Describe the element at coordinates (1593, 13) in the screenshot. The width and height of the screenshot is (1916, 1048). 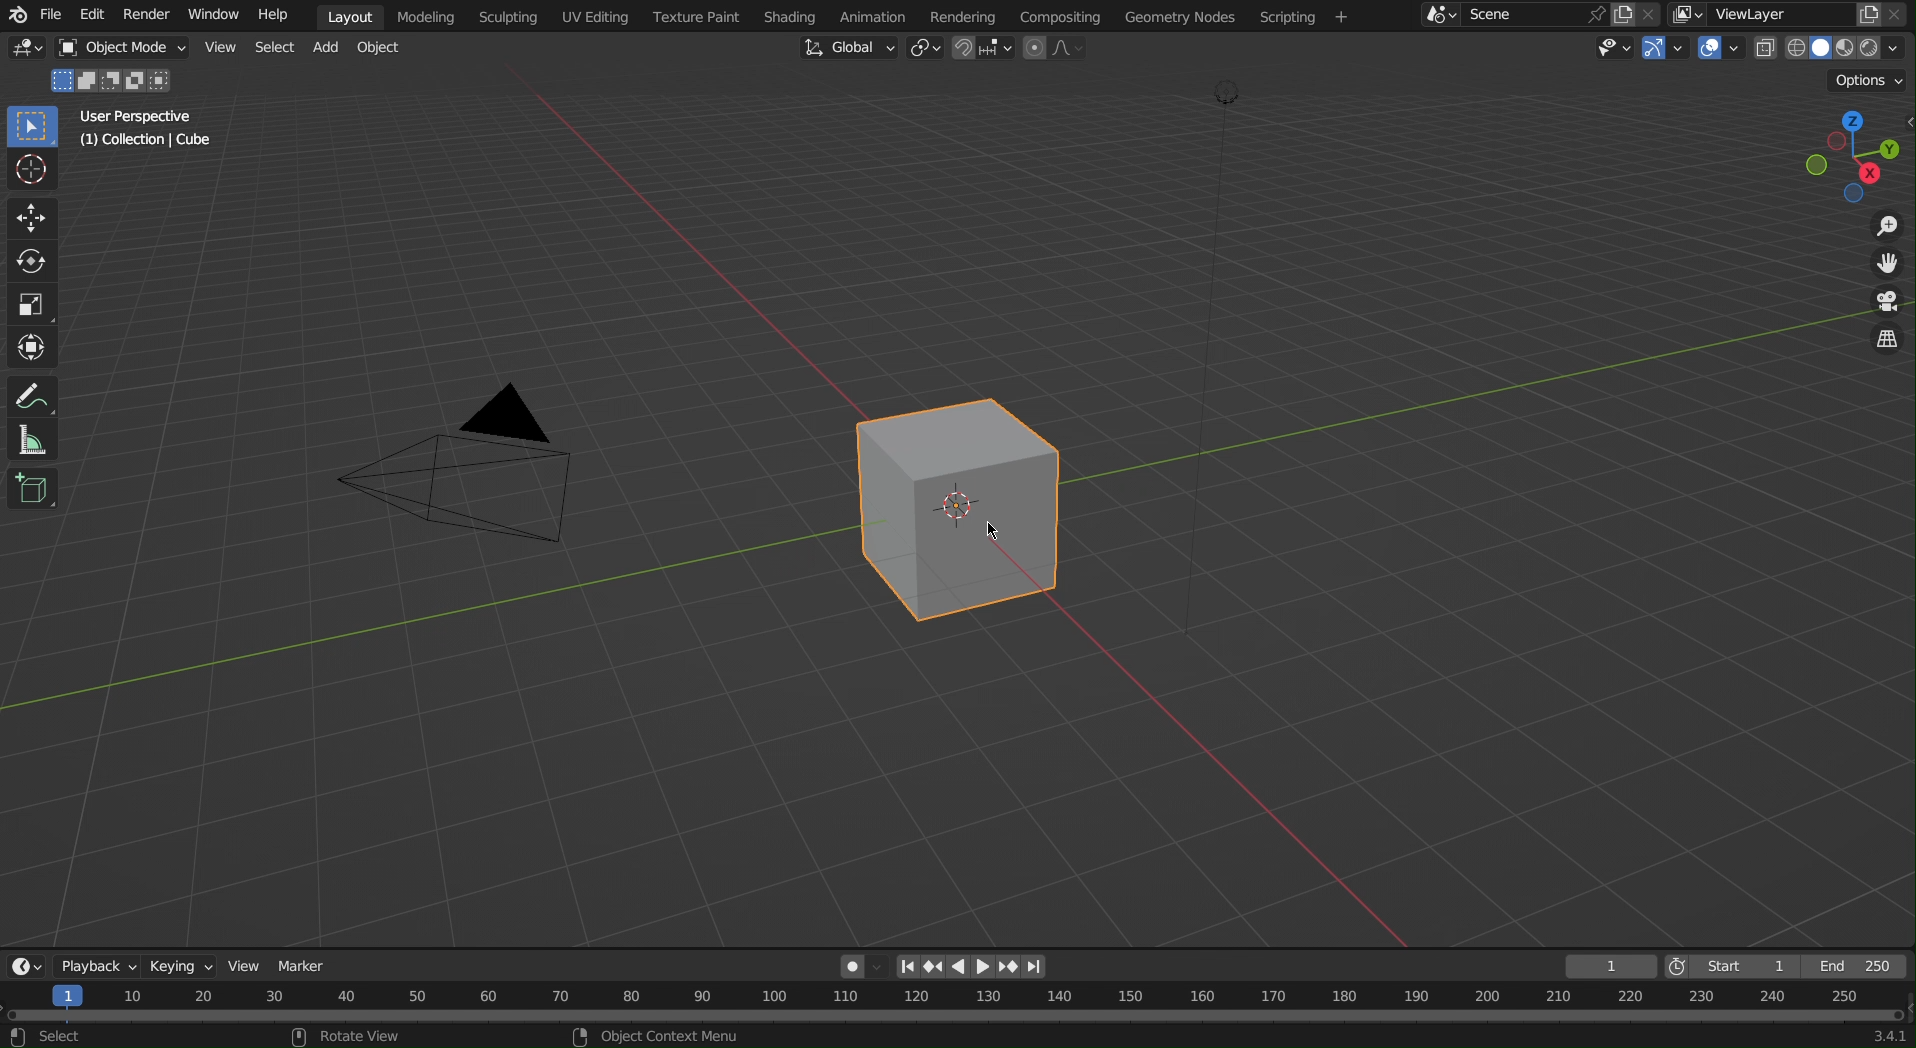
I see `pin` at that location.